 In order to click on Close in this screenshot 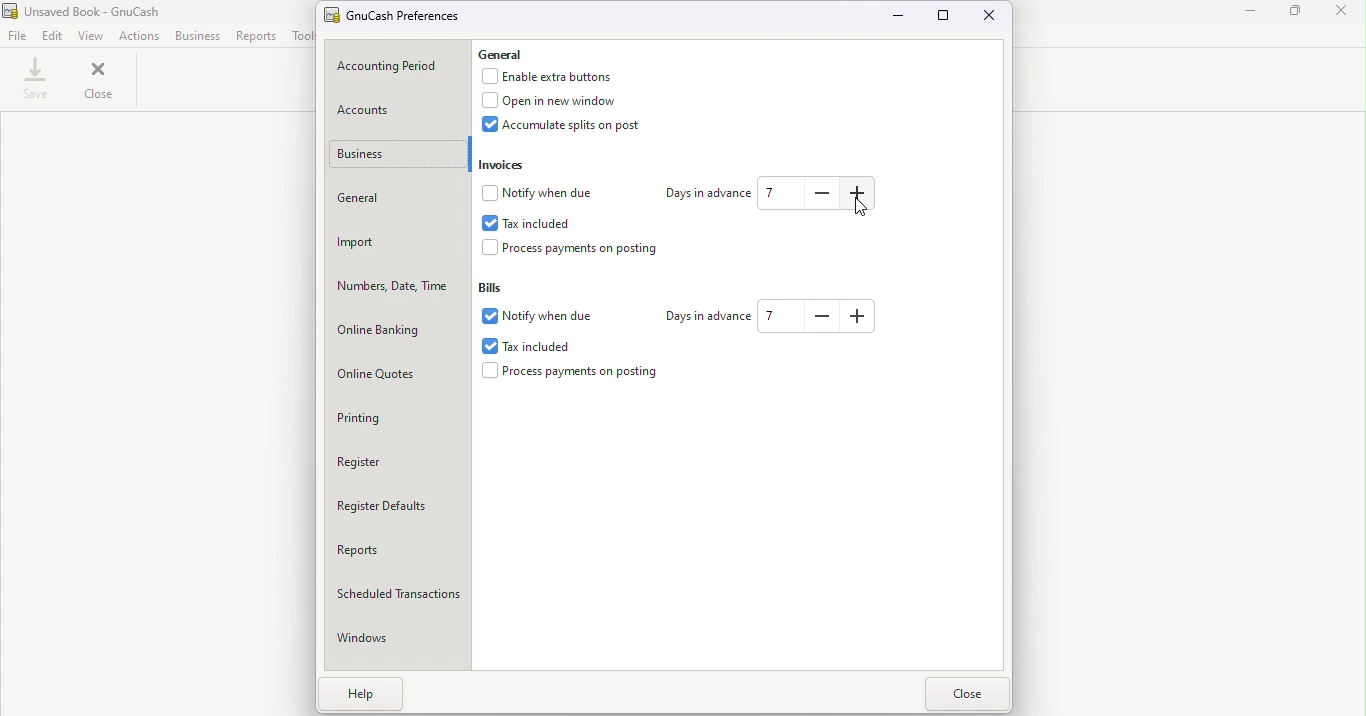, I will do `click(1344, 14)`.